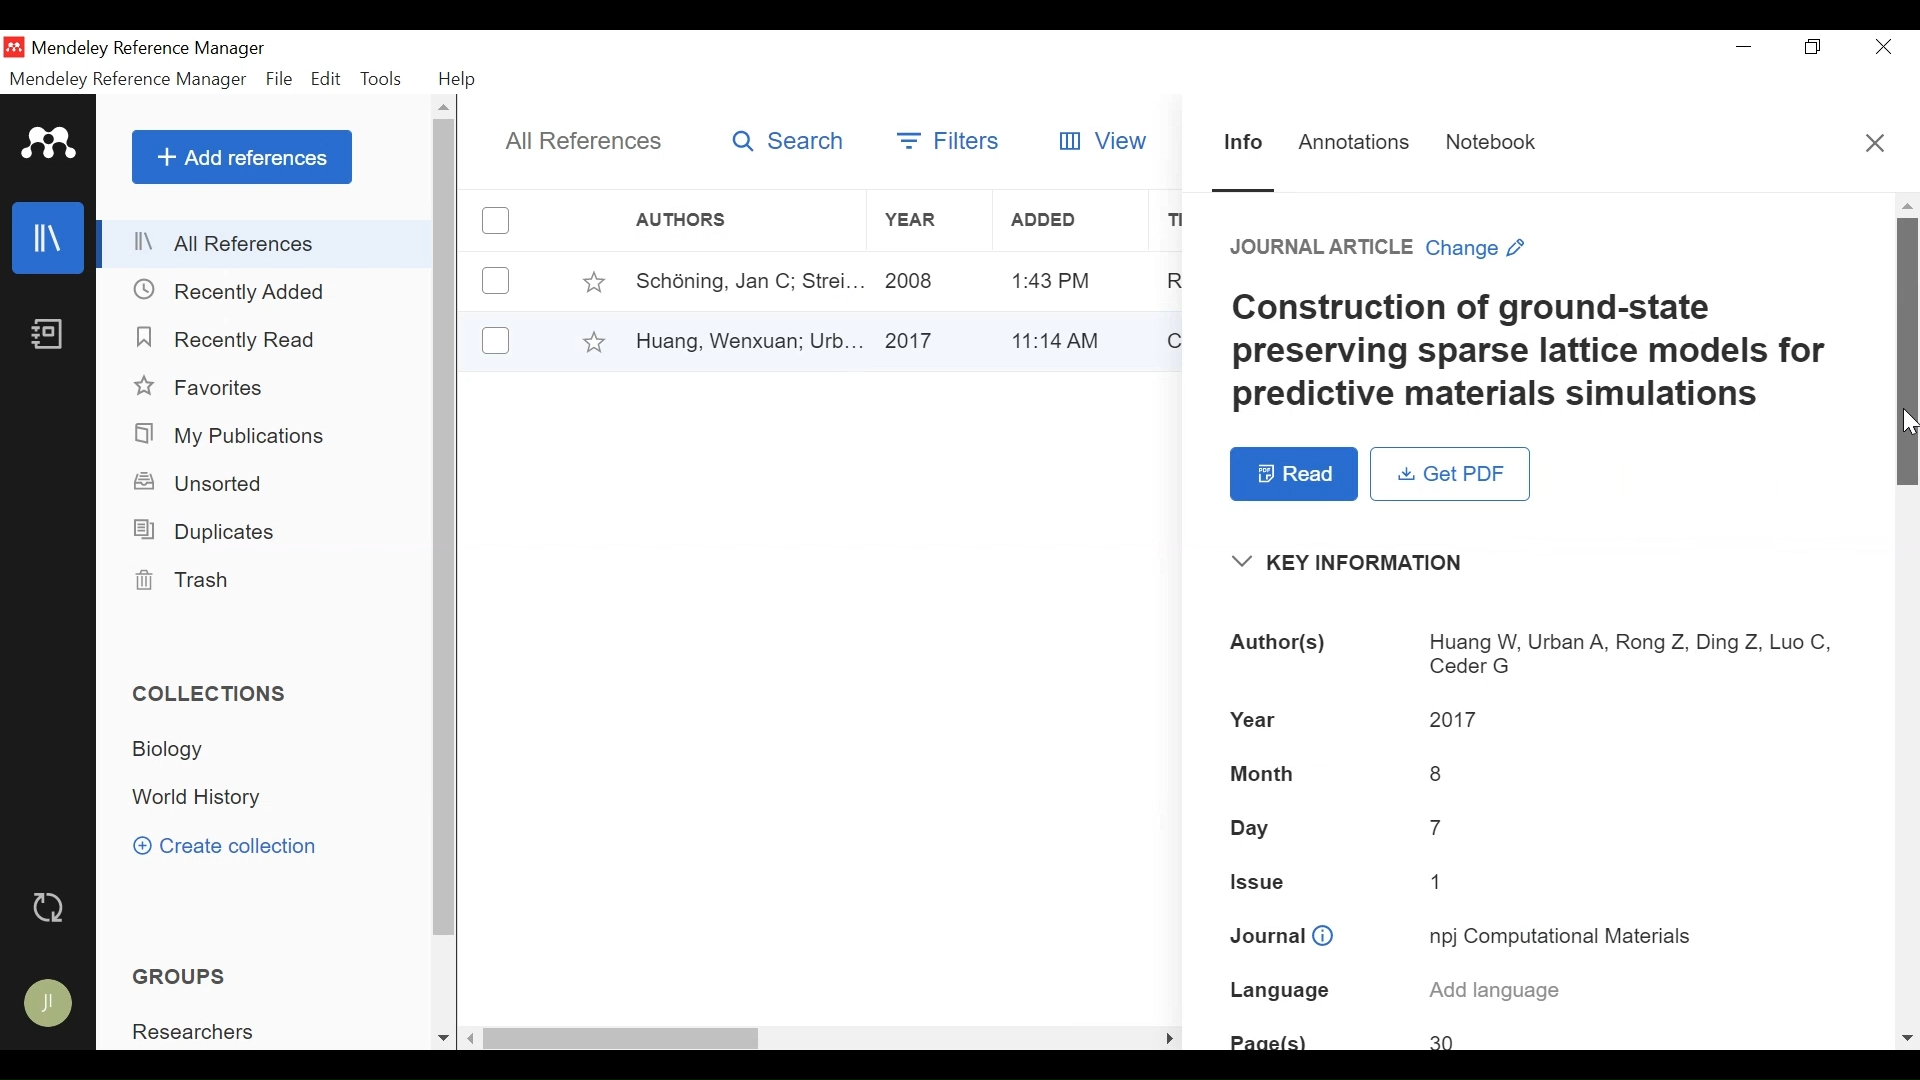 The height and width of the screenshot is (1080, 1920). I want to click on Get PDF, so click(1450, 474).